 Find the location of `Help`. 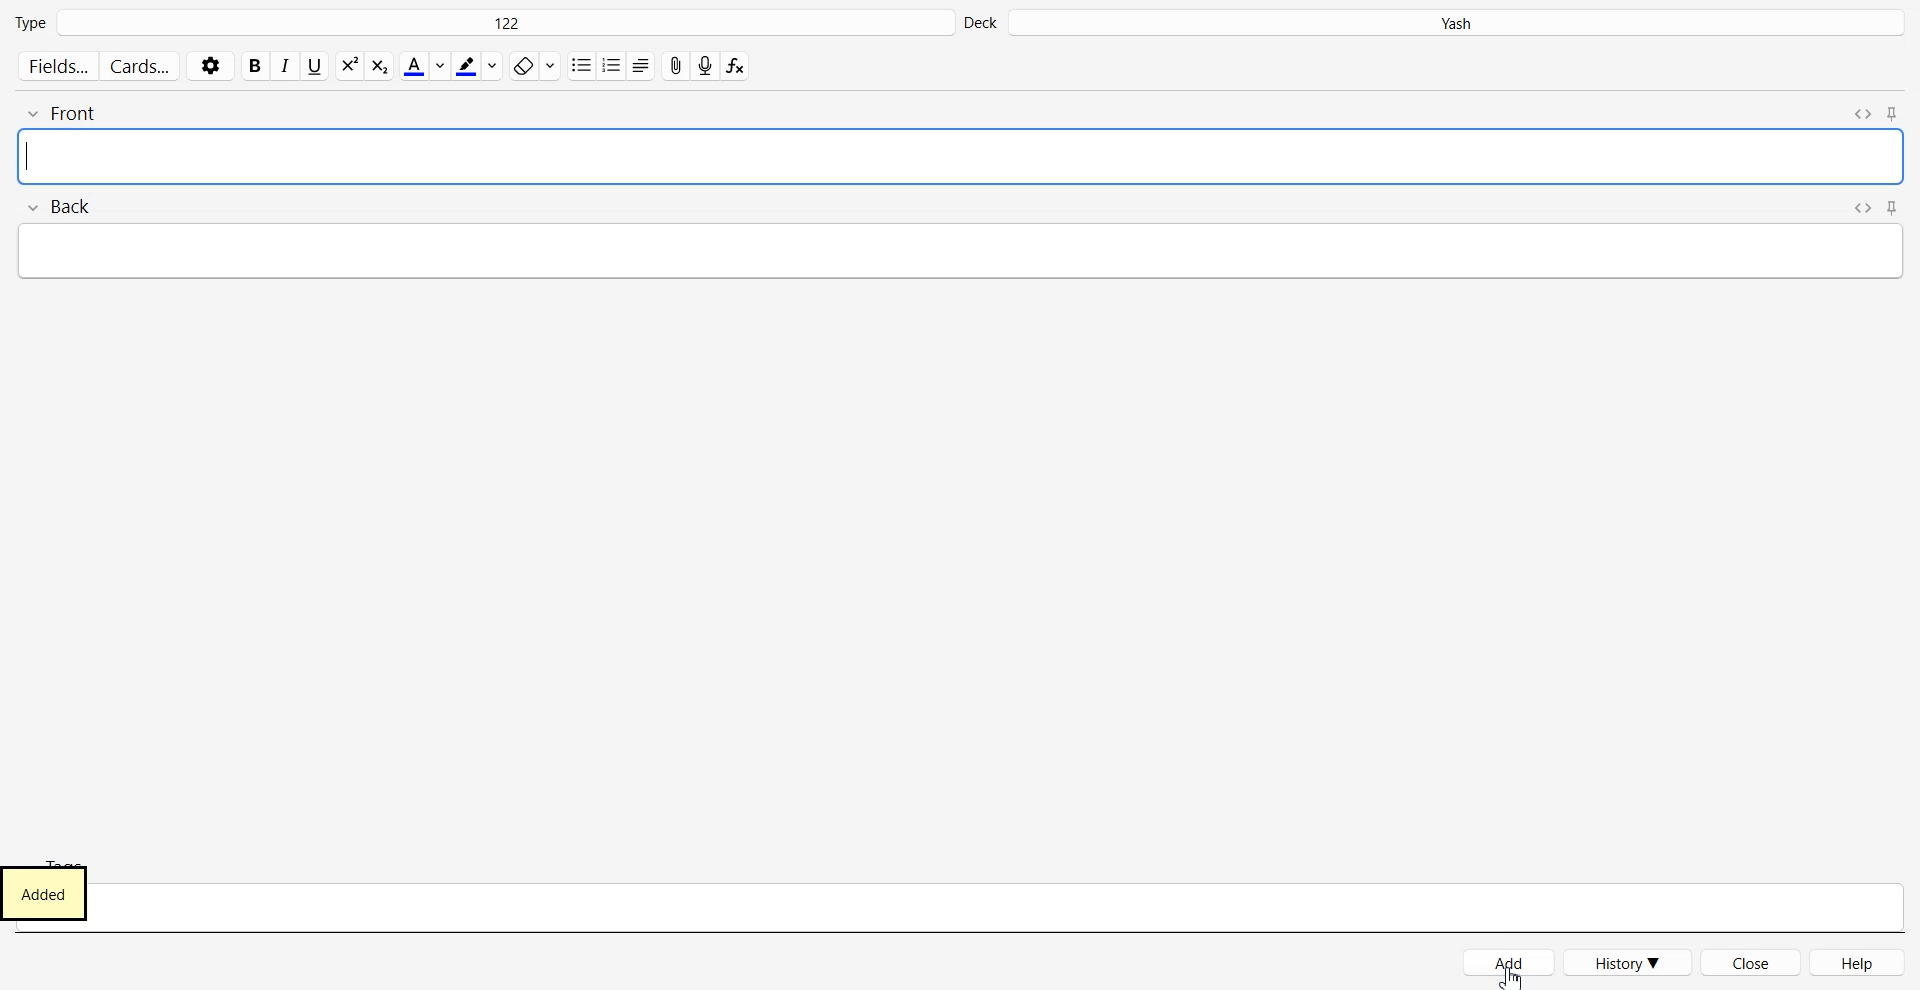

Help is located at coordinates (1859, 962).